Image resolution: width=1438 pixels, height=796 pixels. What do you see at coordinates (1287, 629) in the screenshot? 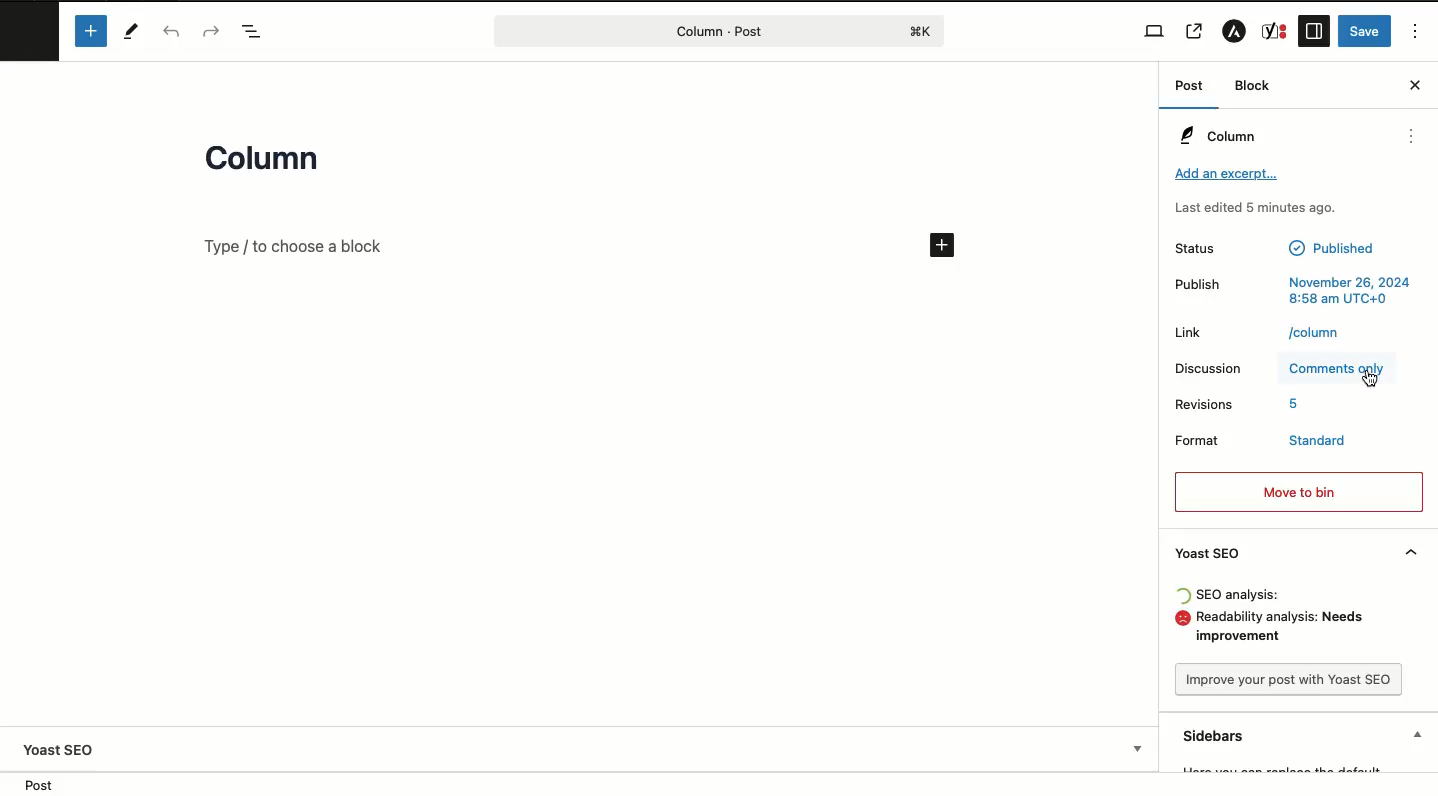
I see `Analysis` at bounding box center [1287, 629].